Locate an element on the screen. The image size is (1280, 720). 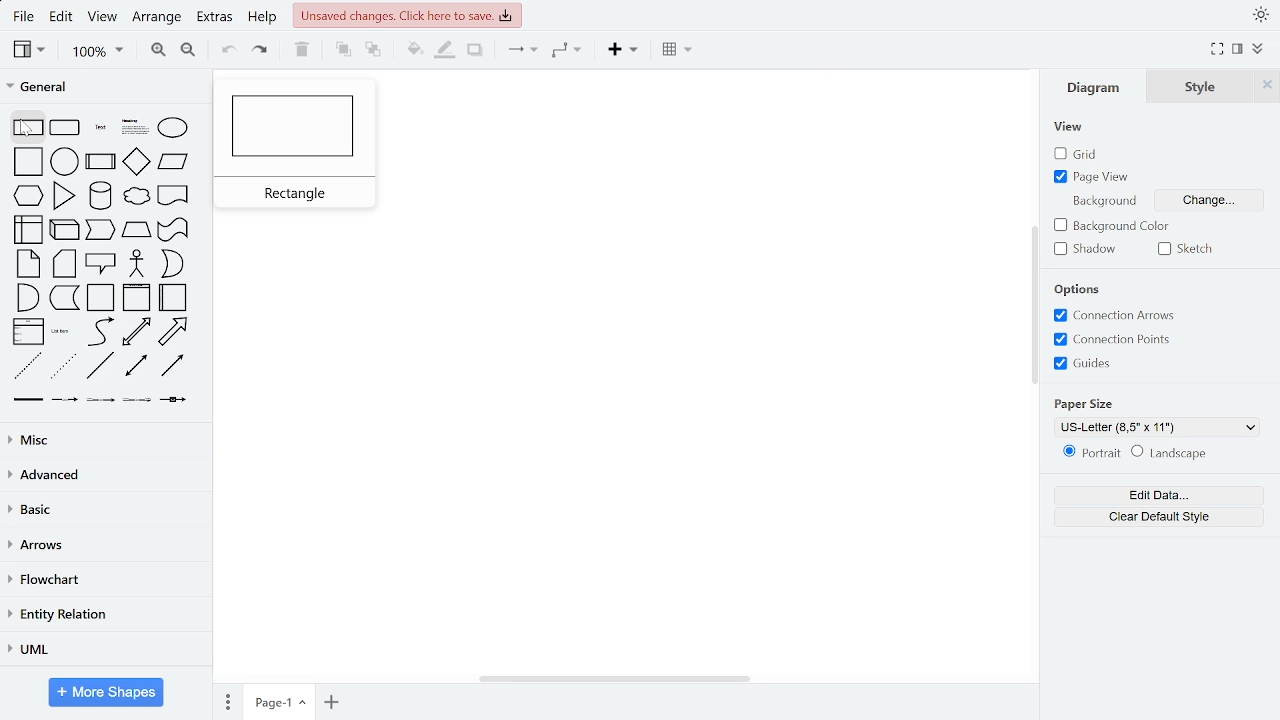
shadow is located at coordinates (1086, 249).